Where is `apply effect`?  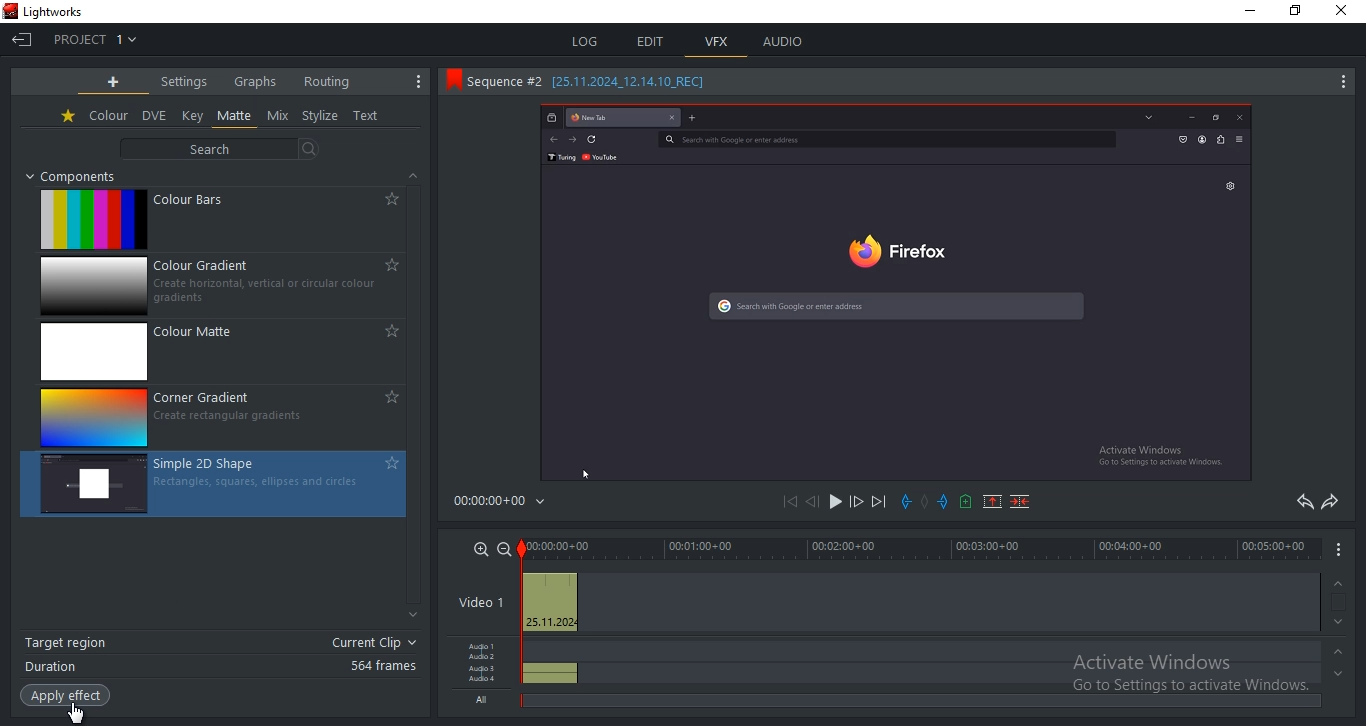
apply effect is located at coordinates (64, 696).